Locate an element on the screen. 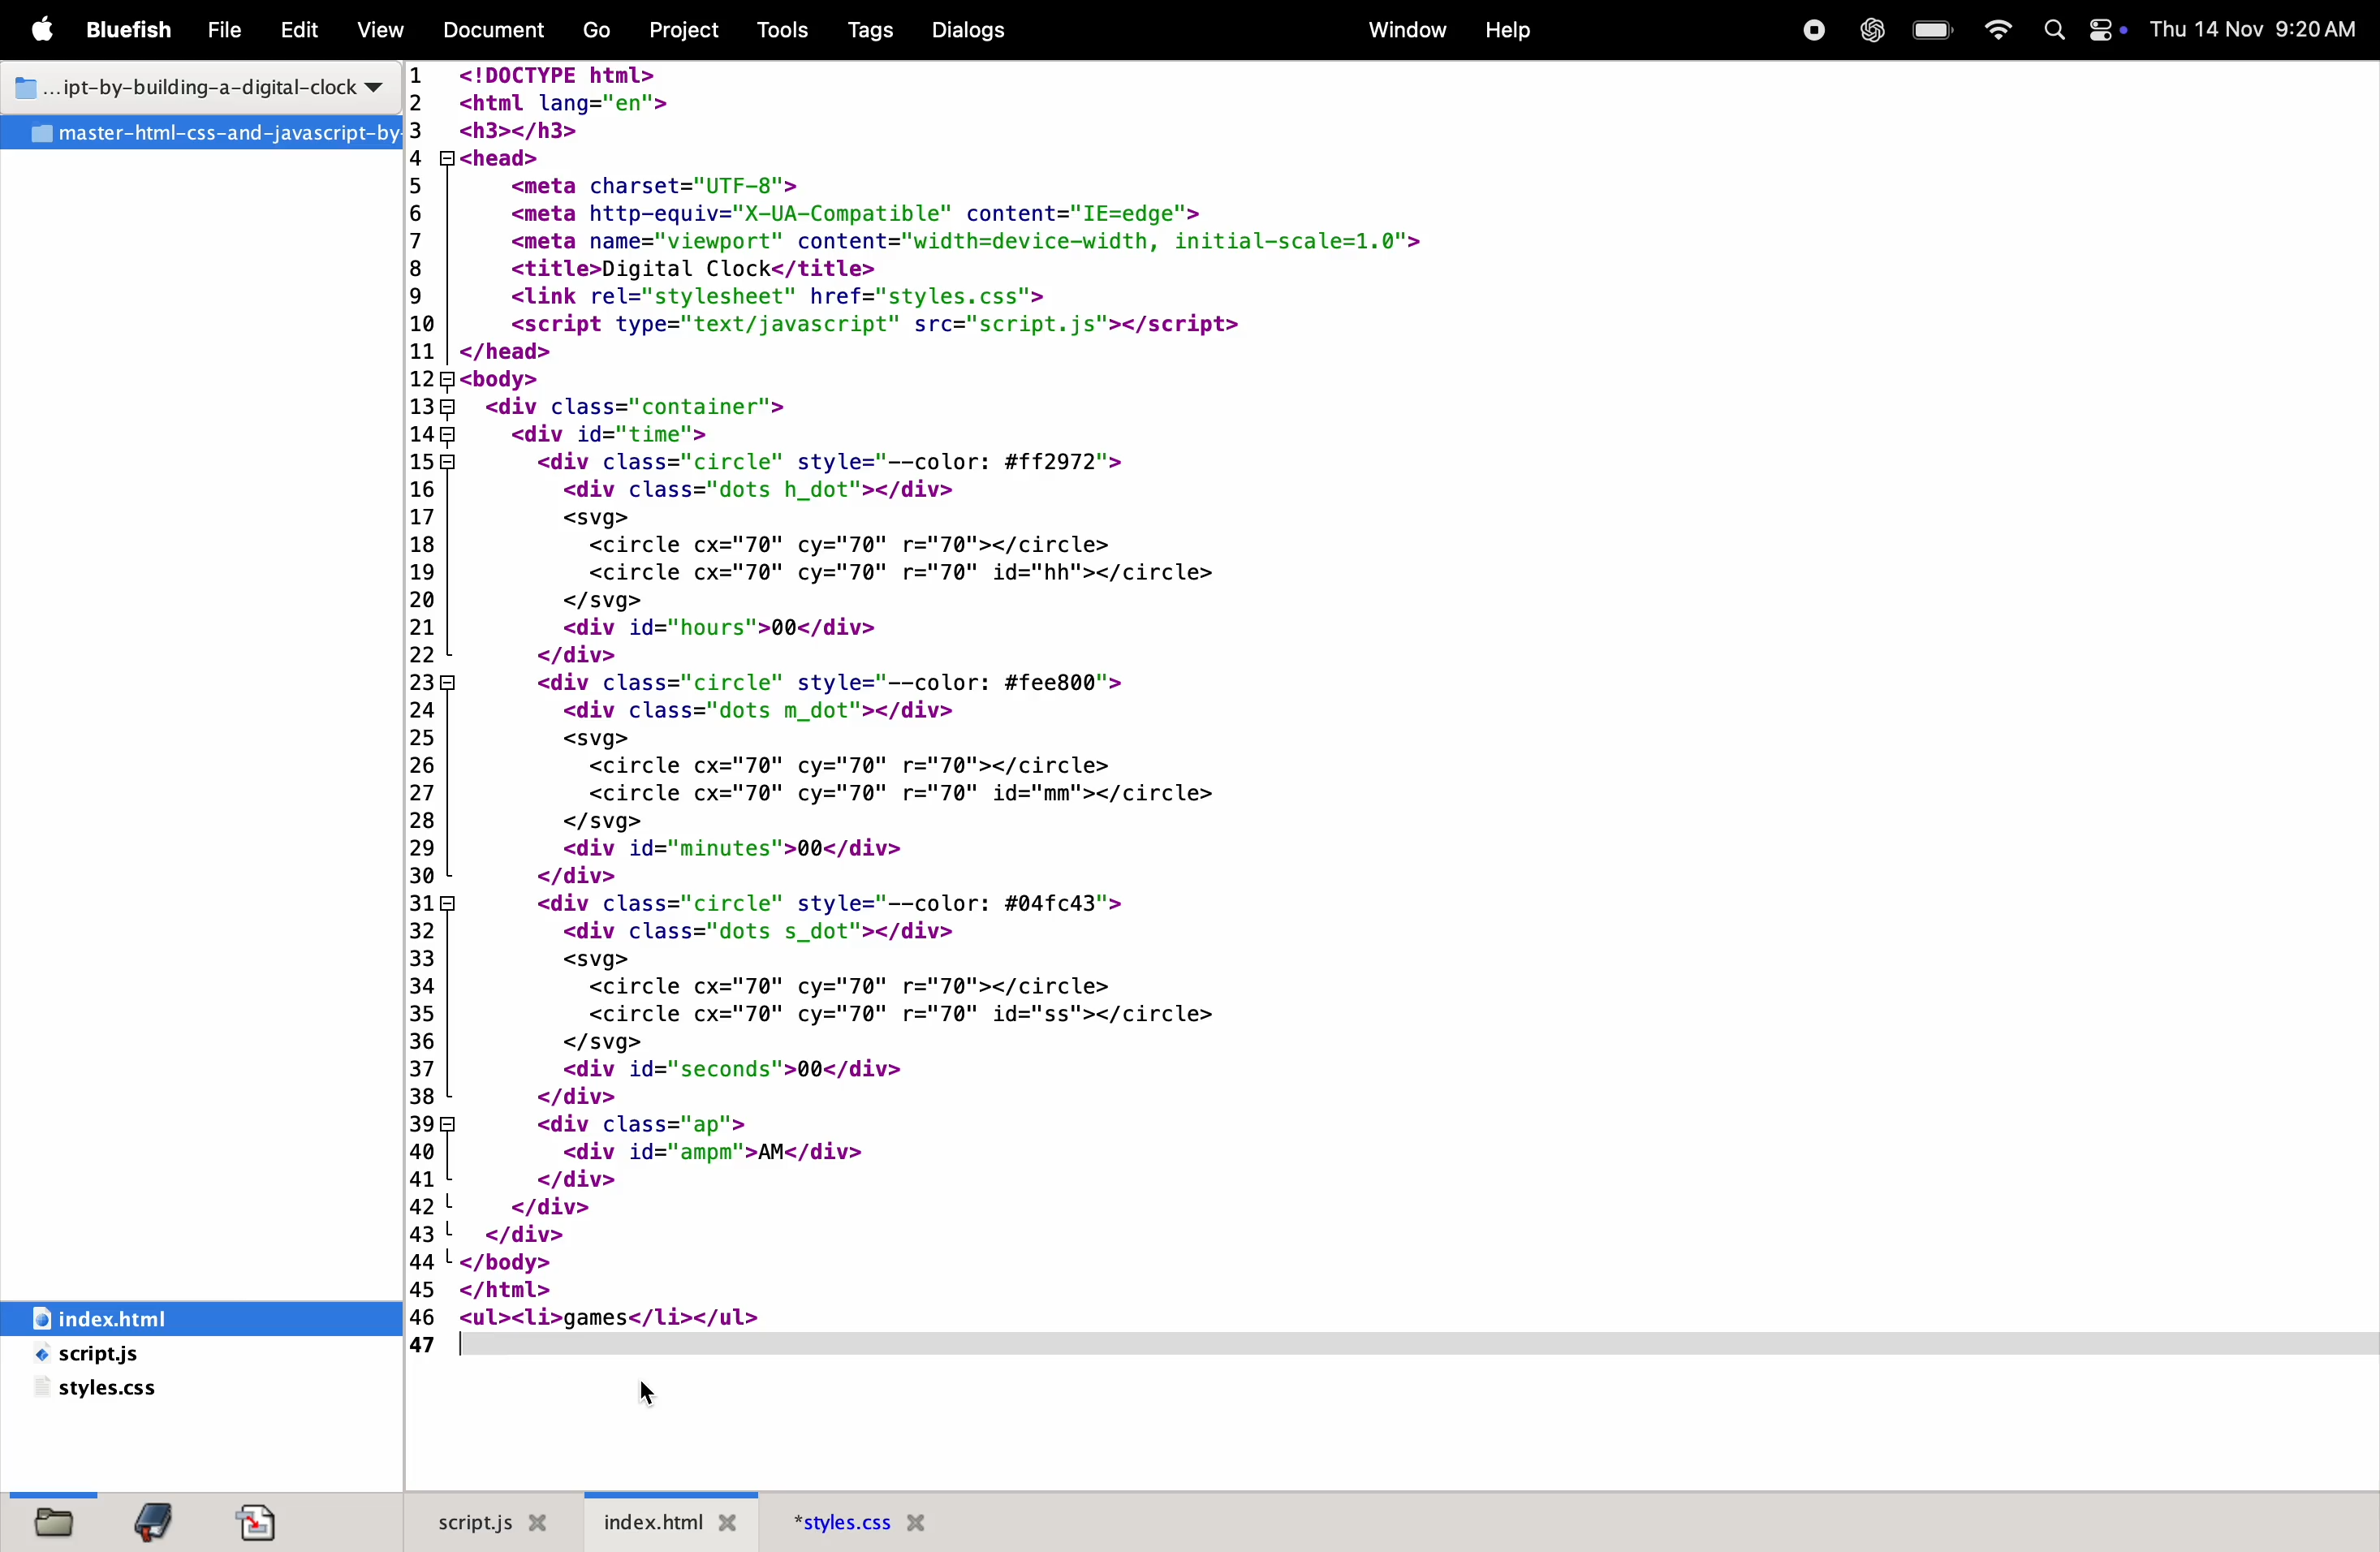  style.css is located at coordinates (106, 1393).